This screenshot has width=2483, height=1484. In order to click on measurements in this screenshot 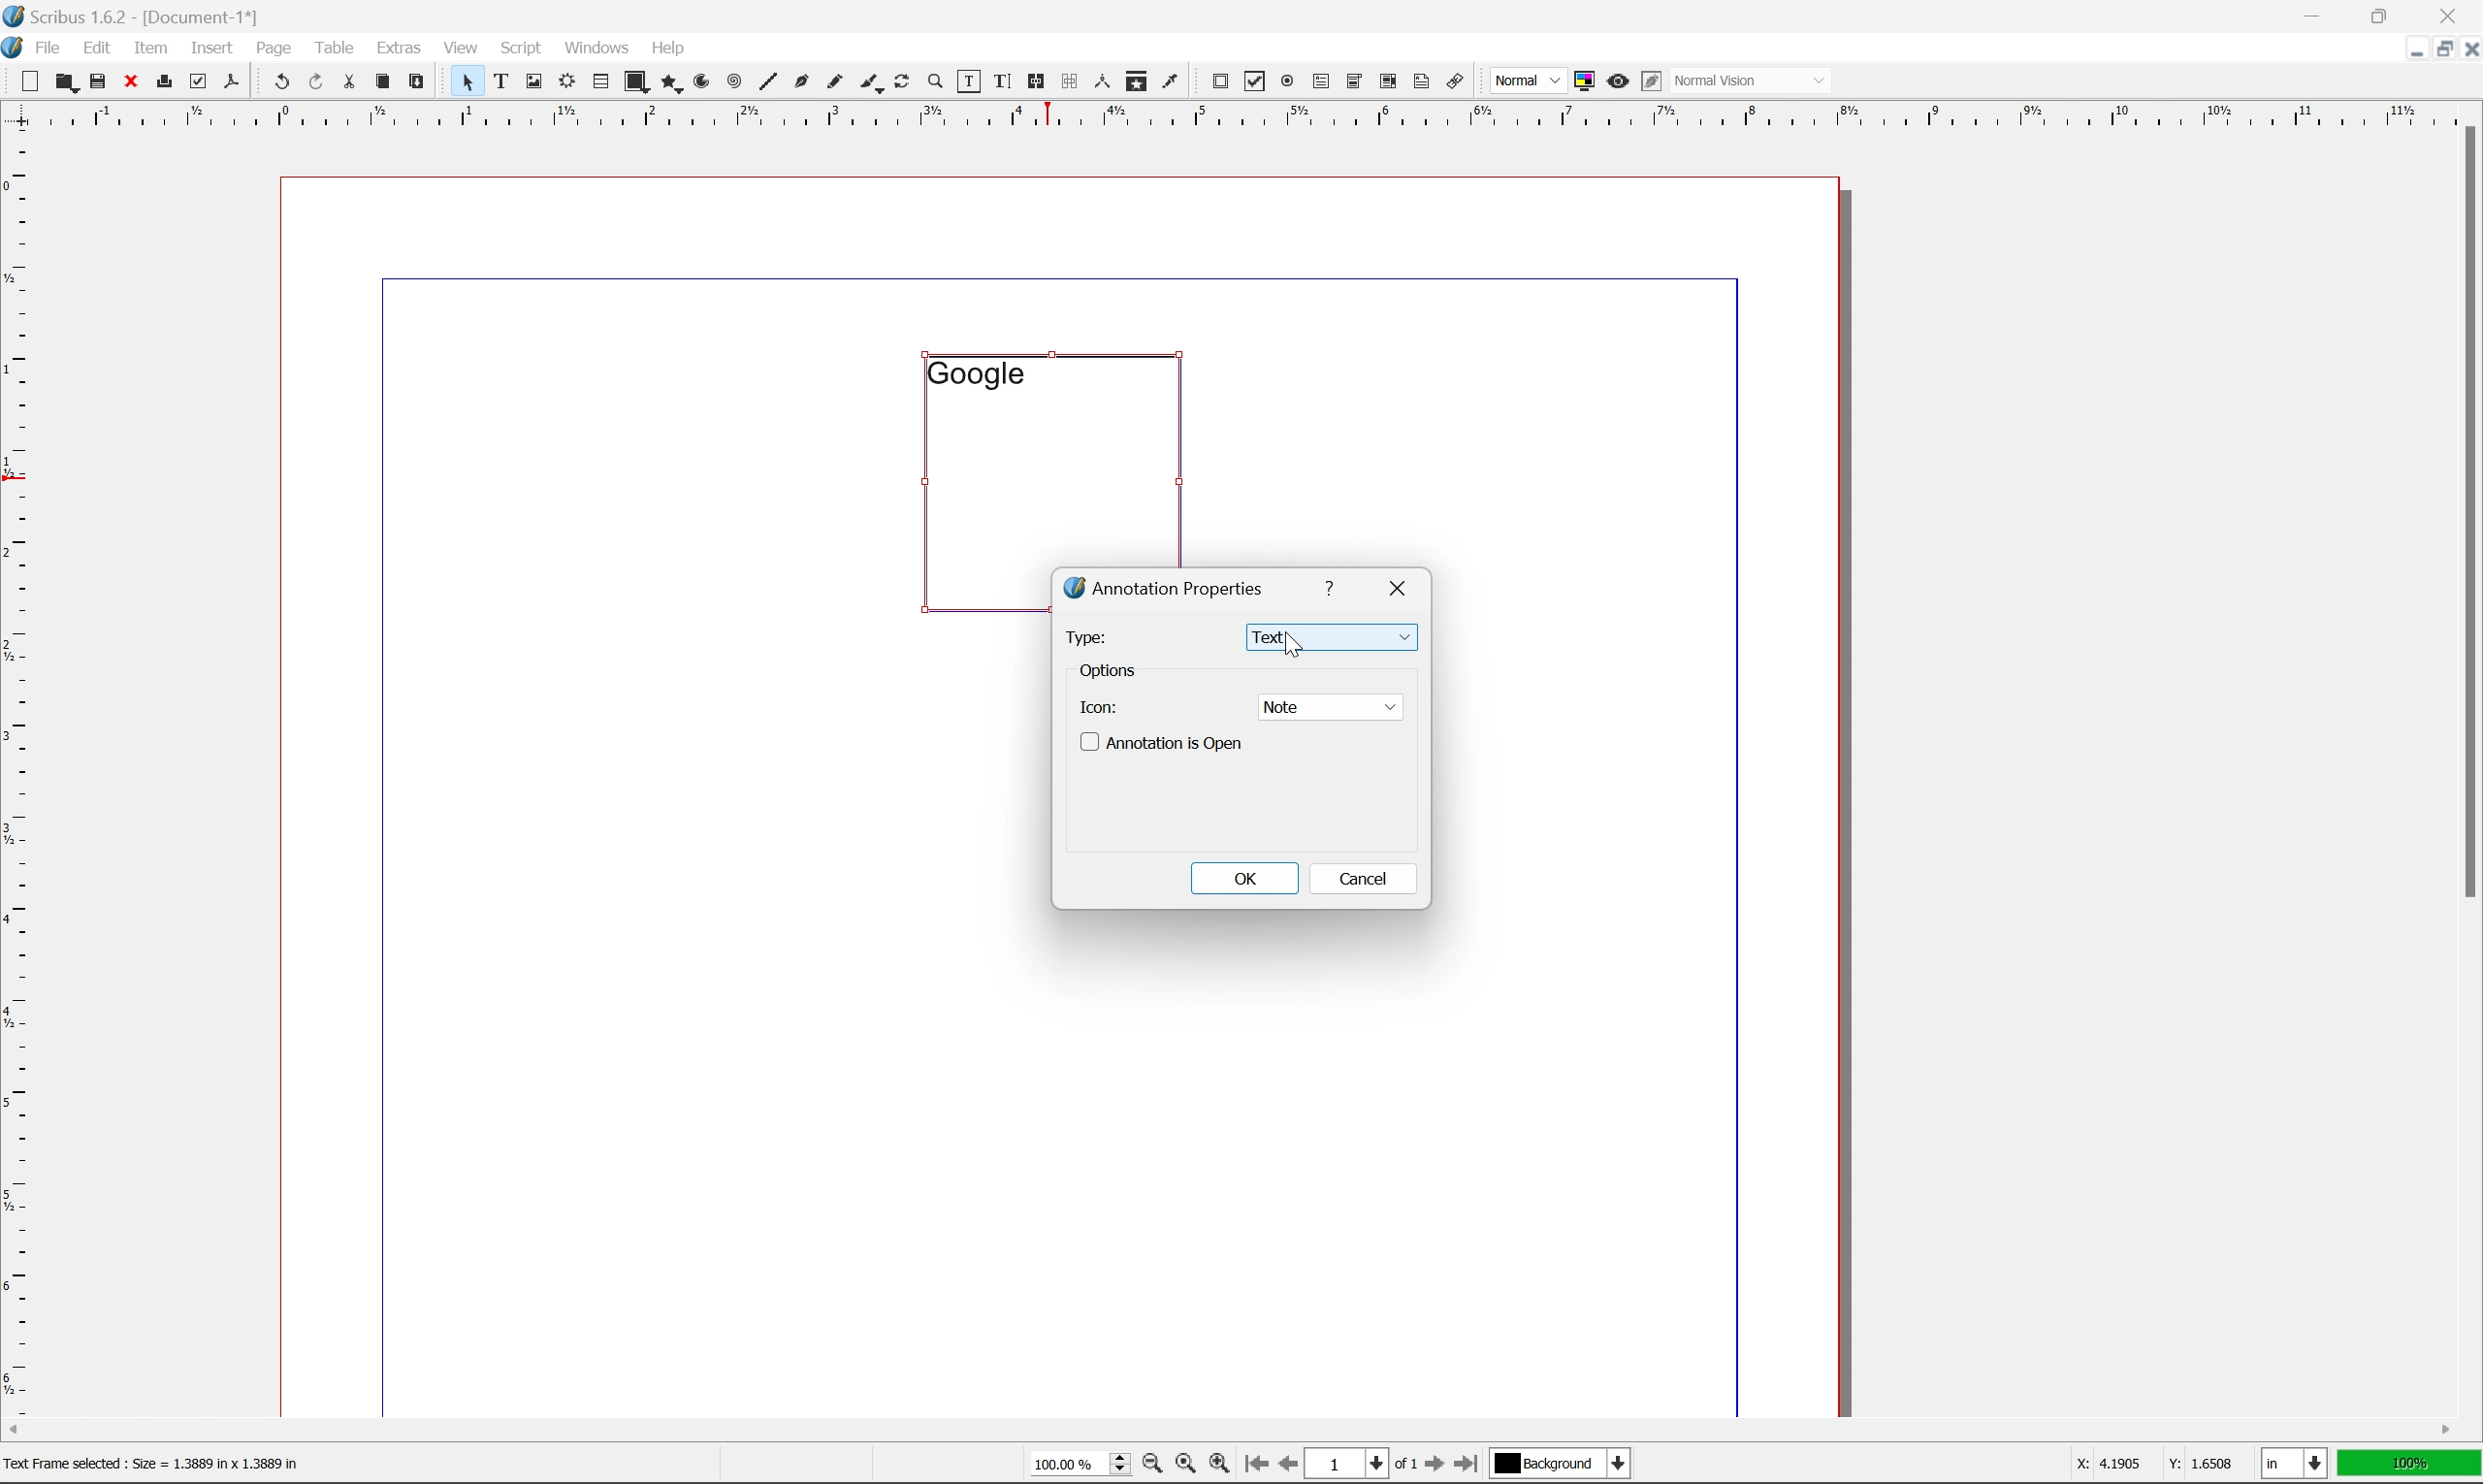, I will do `click(1101, 81)`.